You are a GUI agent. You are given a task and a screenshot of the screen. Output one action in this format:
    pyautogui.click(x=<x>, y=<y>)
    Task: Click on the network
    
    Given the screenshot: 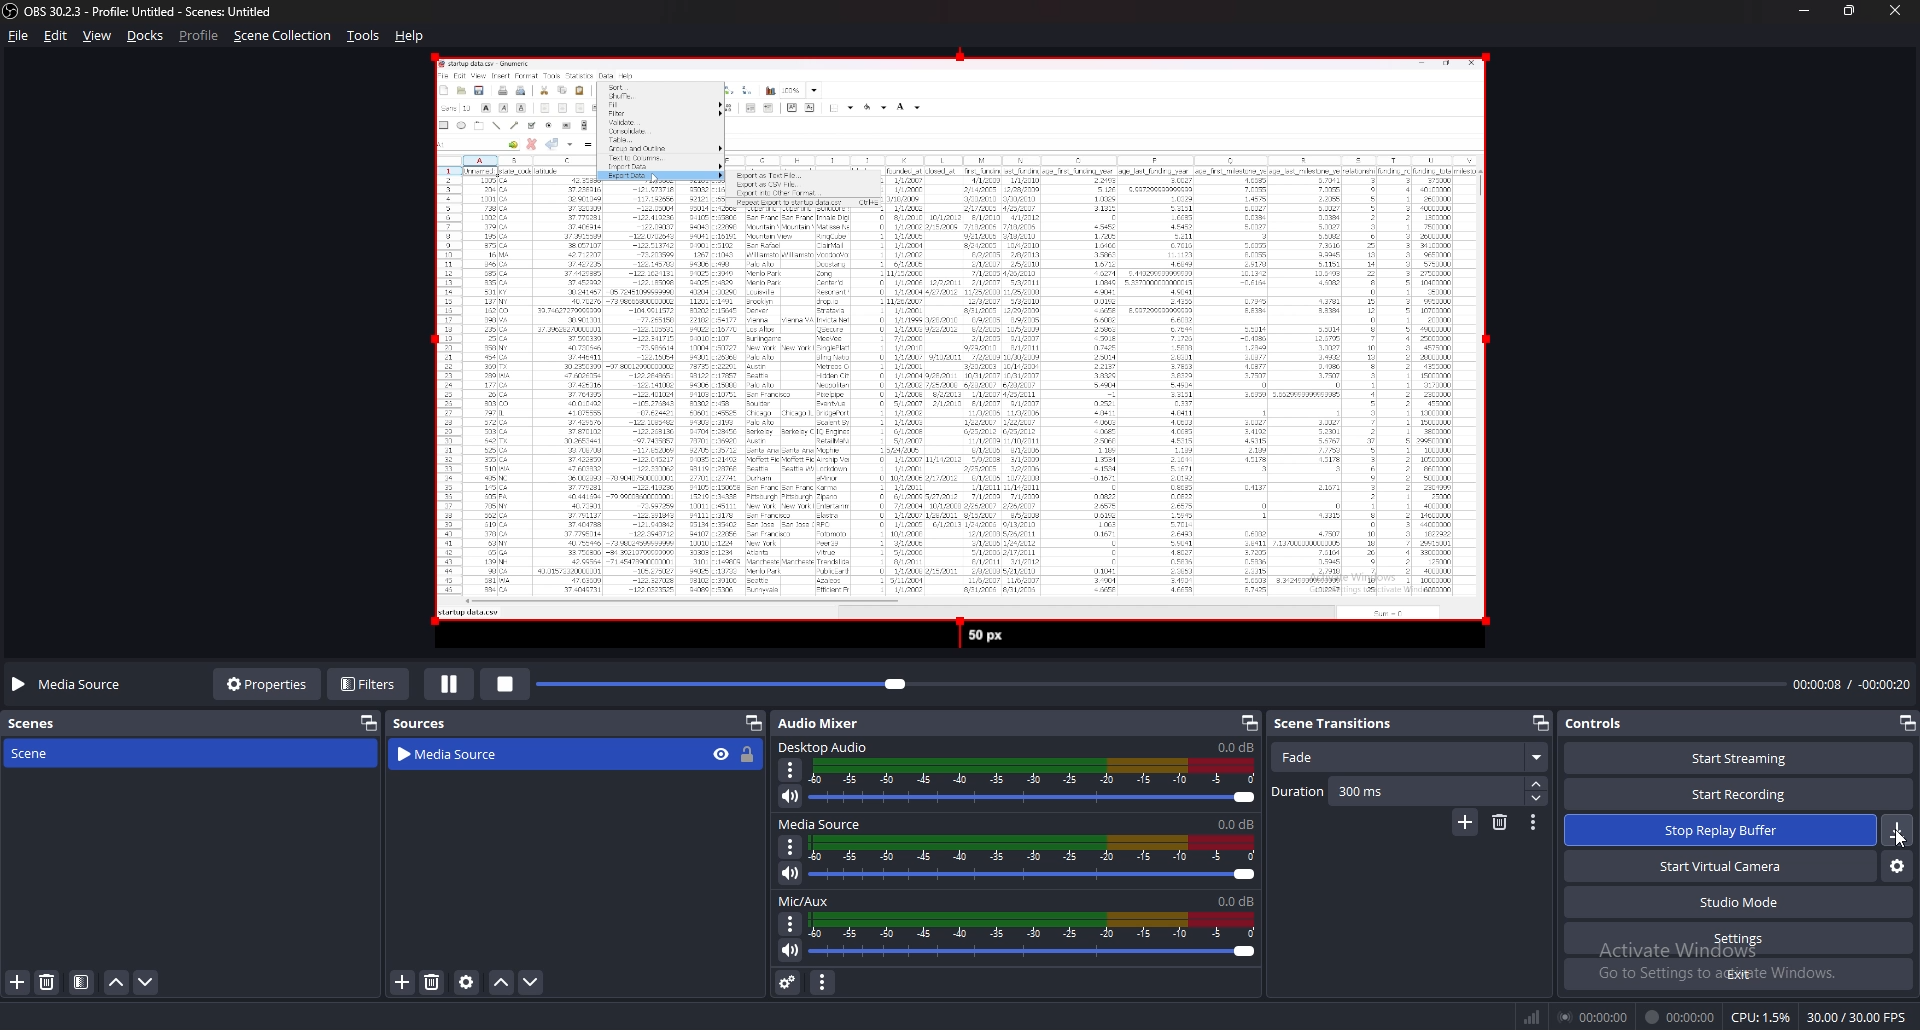 What is the action you would take?
    pyautogui.click(x=1534, y=1017)
    